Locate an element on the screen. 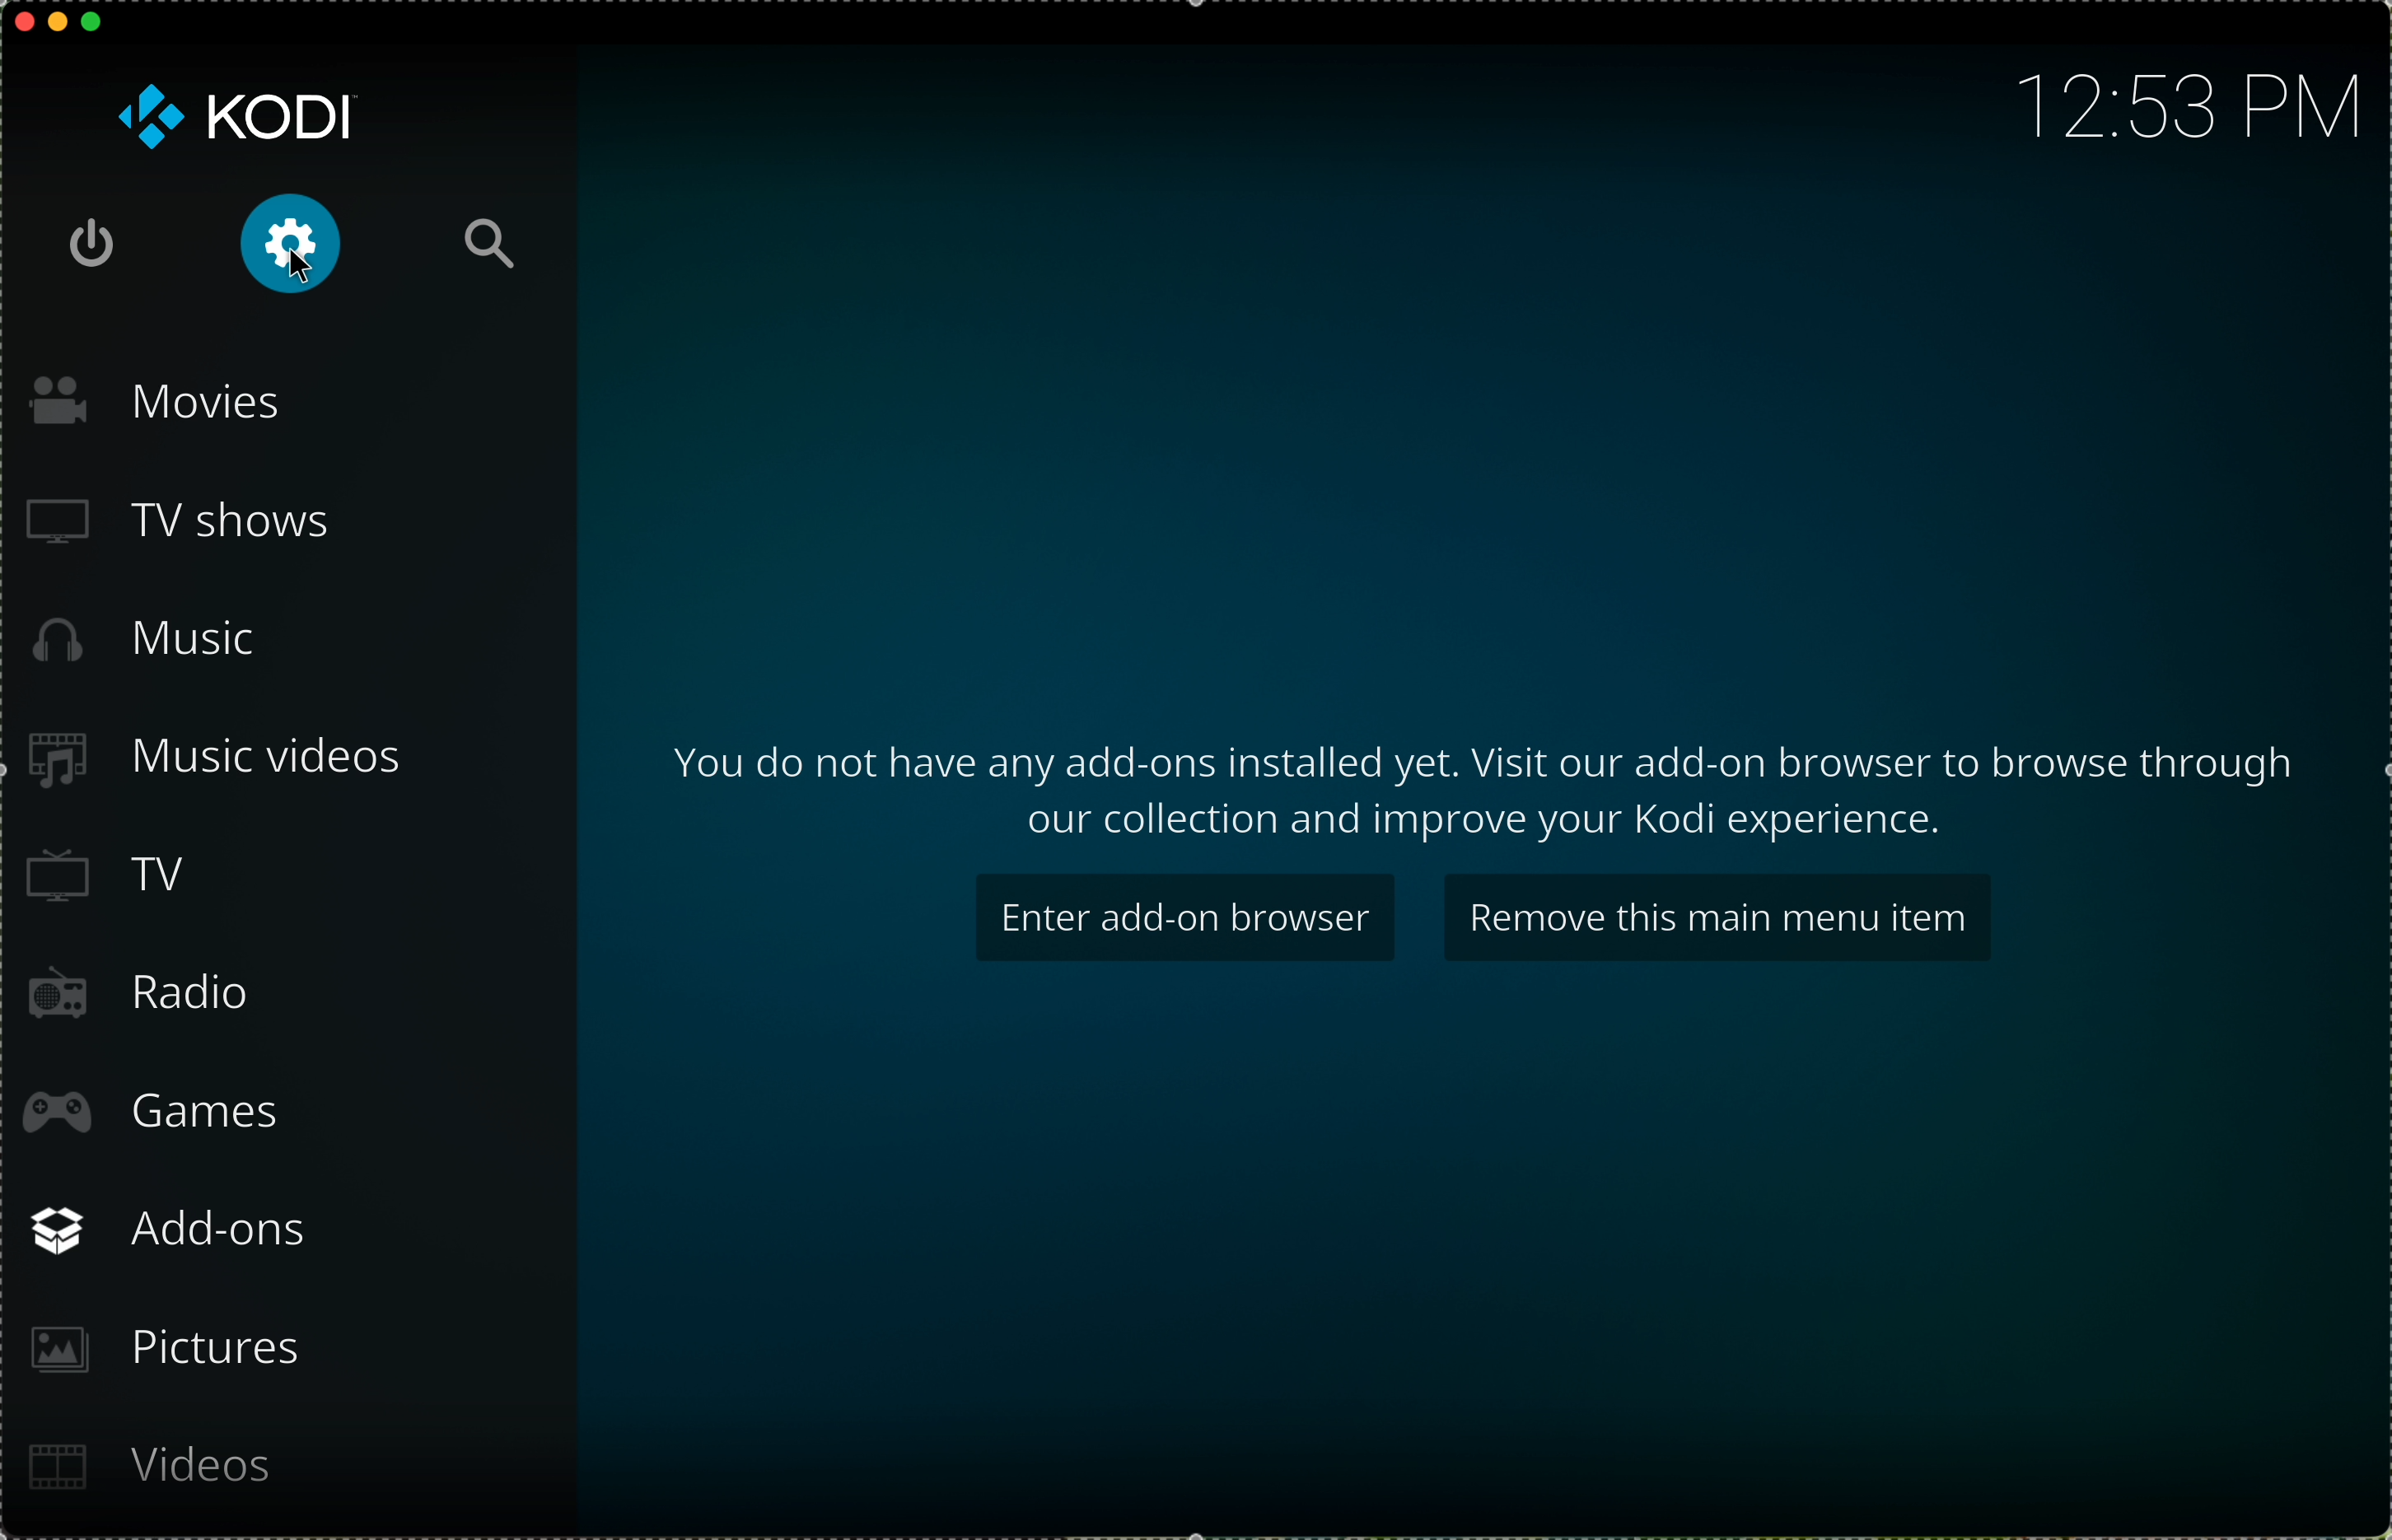 This screenshot has height=1540, width=2392. TV is located at coordinates (109, 875).